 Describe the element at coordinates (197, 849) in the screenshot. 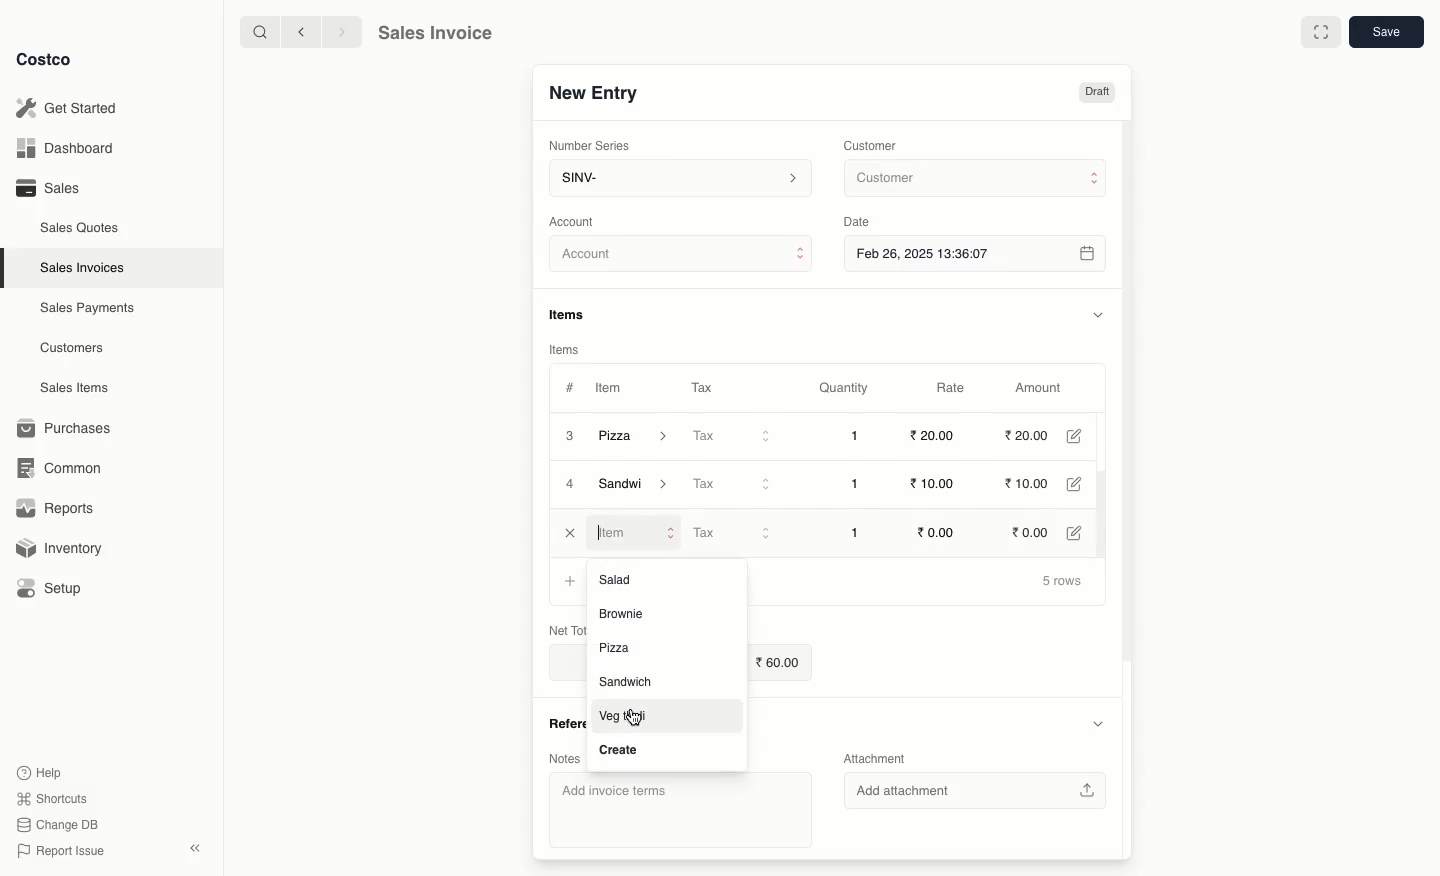

I see `Collapse` at that location.